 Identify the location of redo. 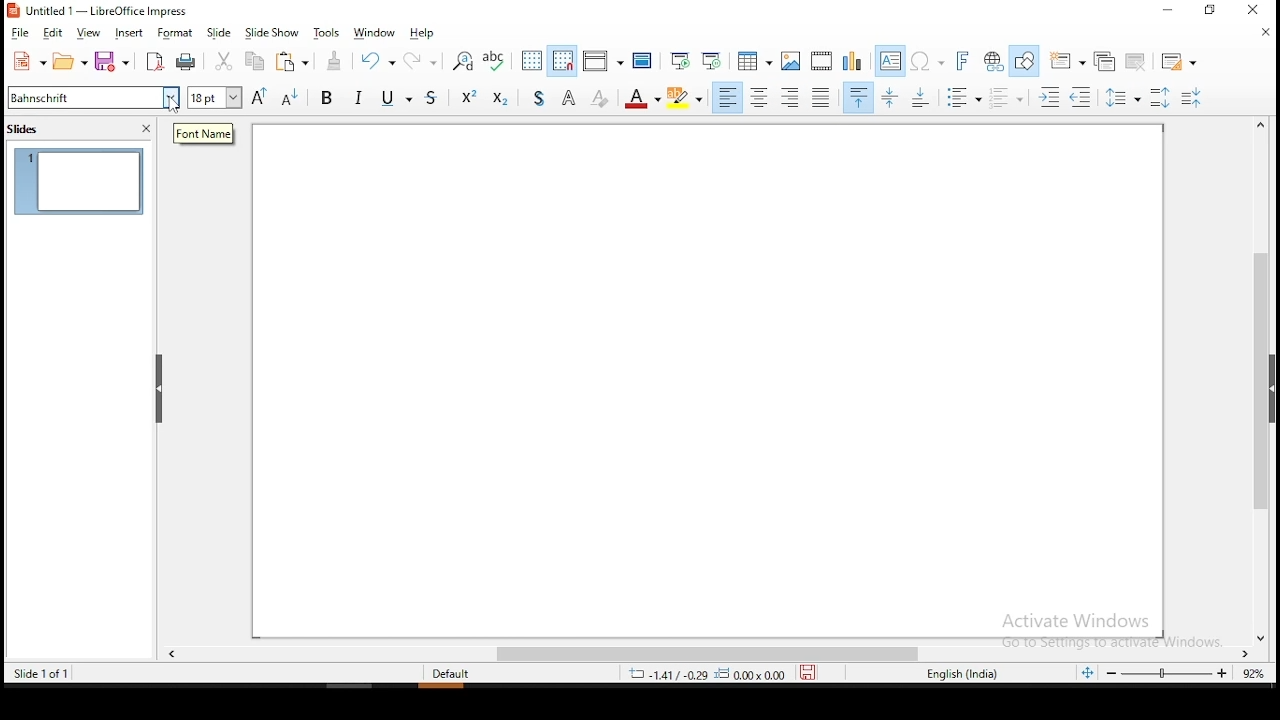
(425, 59).